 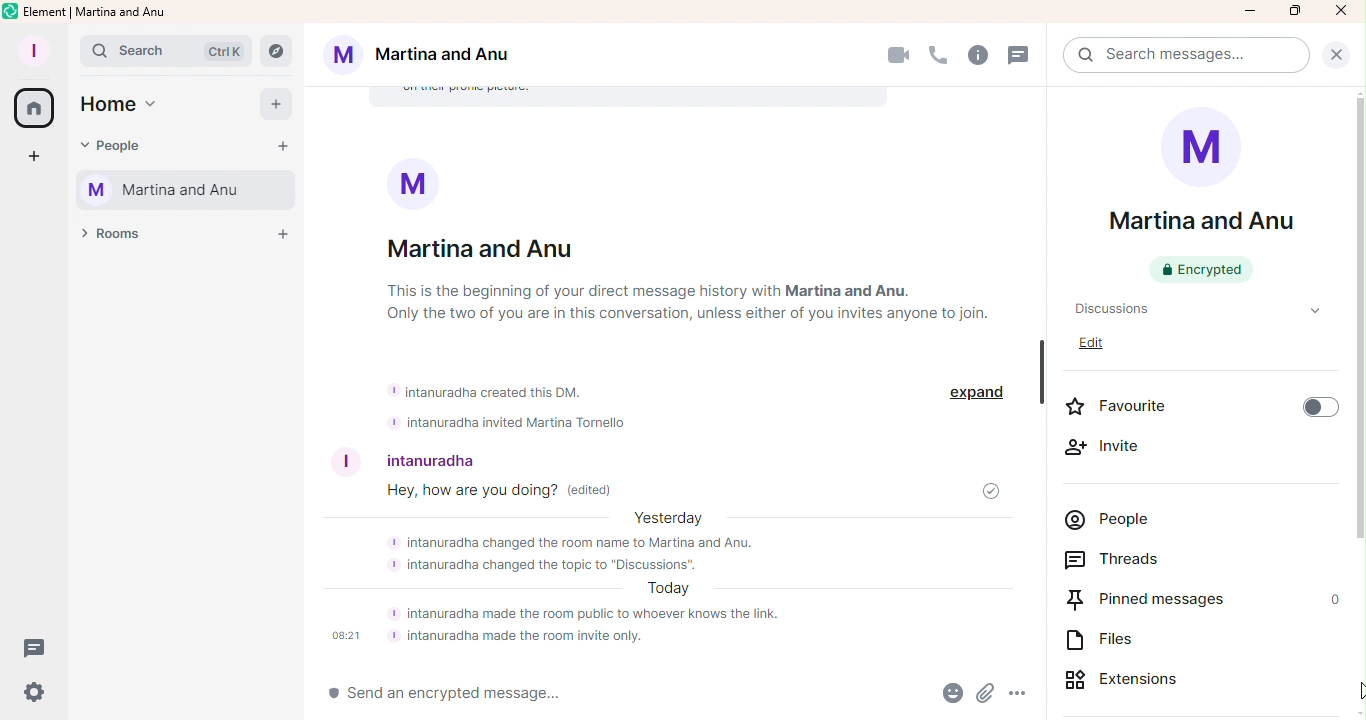 What do you see at coordinates (33, 698) in the screenshot?
I see `Quick settings` at bounding box center [33, 698].